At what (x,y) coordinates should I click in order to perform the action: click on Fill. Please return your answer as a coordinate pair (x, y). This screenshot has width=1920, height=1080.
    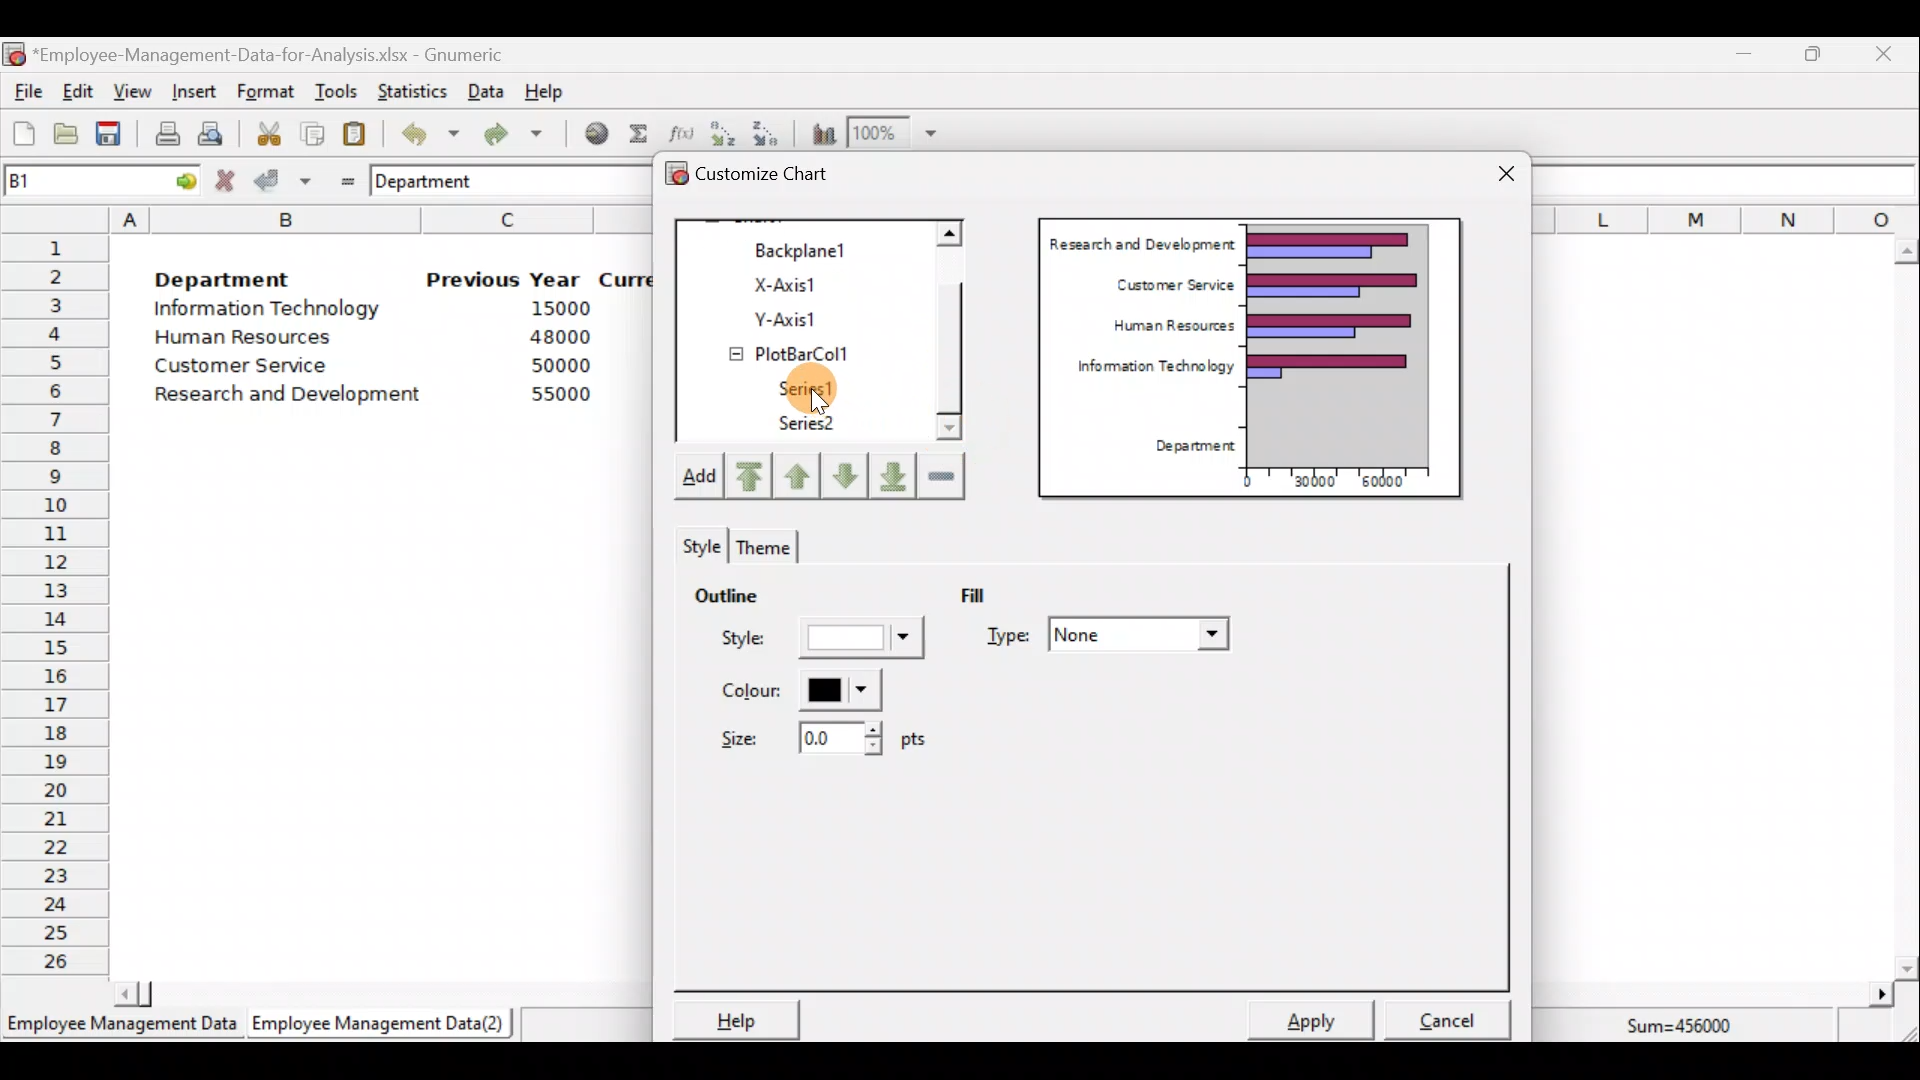
    Looking at the image, I should click on (988, 593).